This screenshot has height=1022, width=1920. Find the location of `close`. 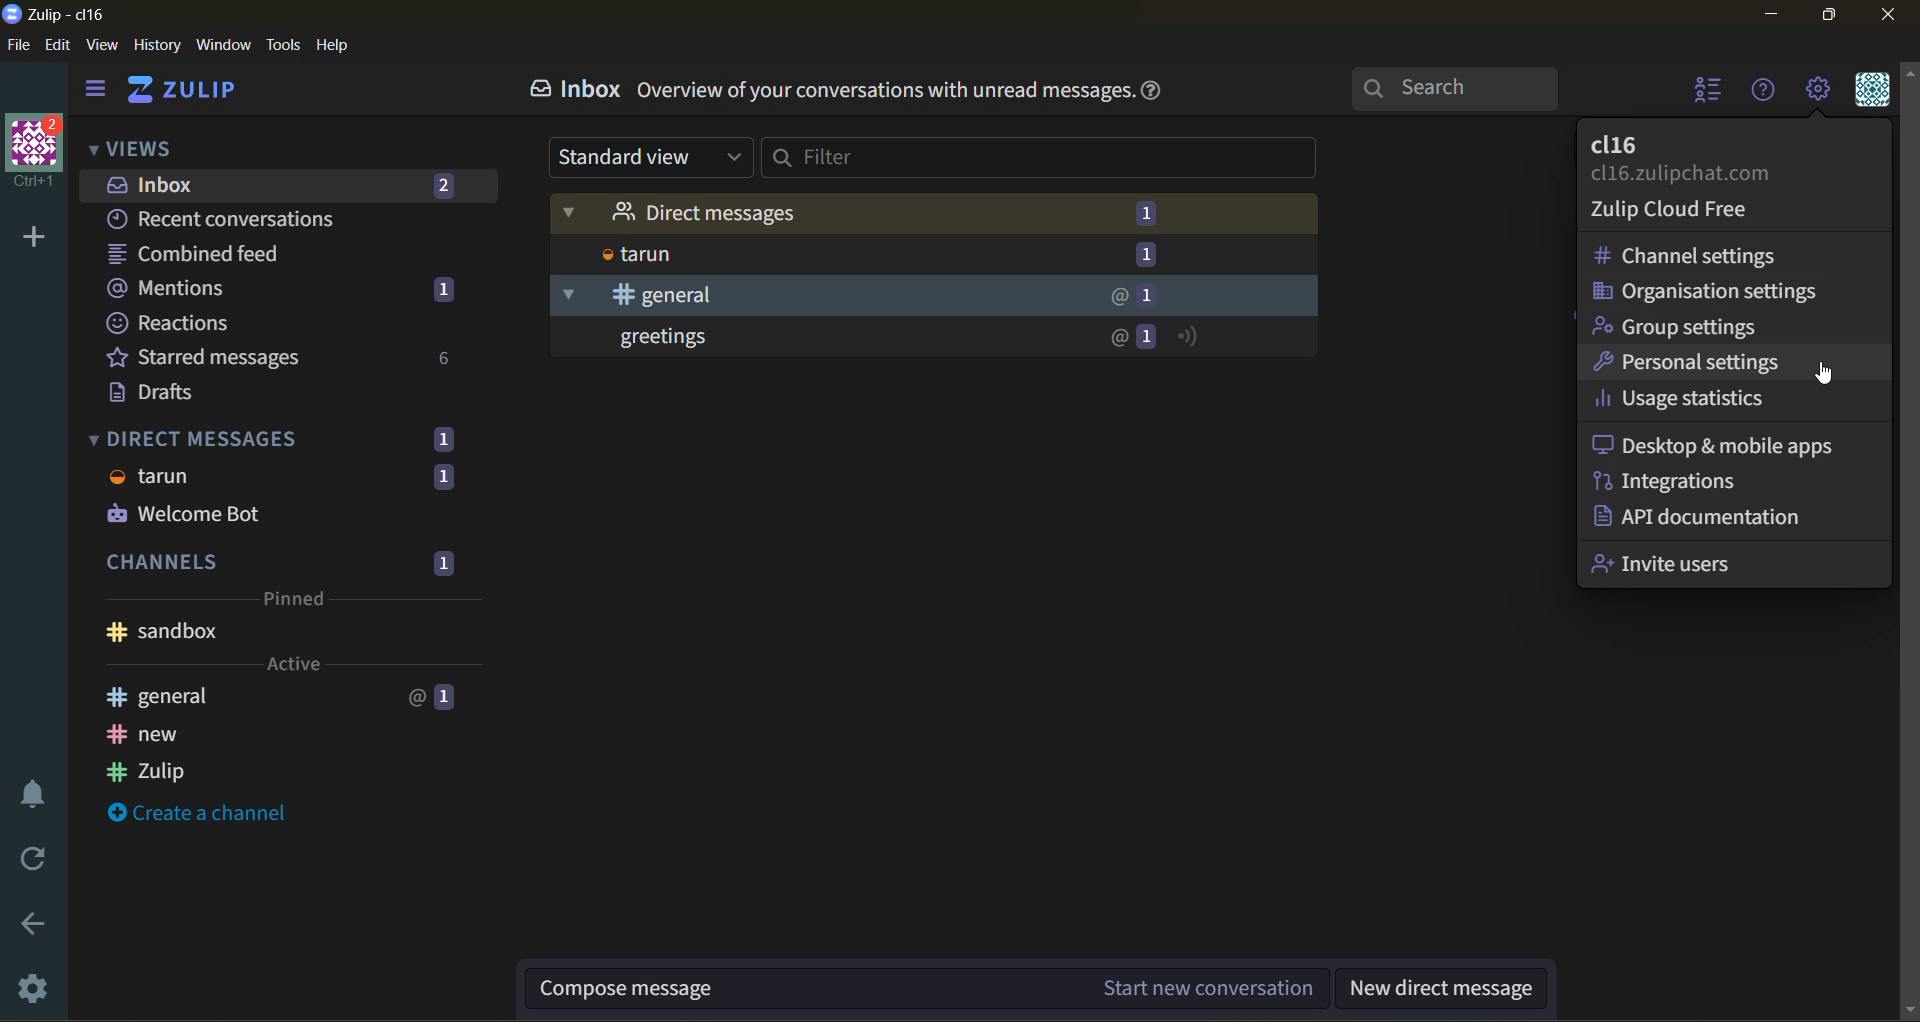

close is located at coordinates (1884, 17).